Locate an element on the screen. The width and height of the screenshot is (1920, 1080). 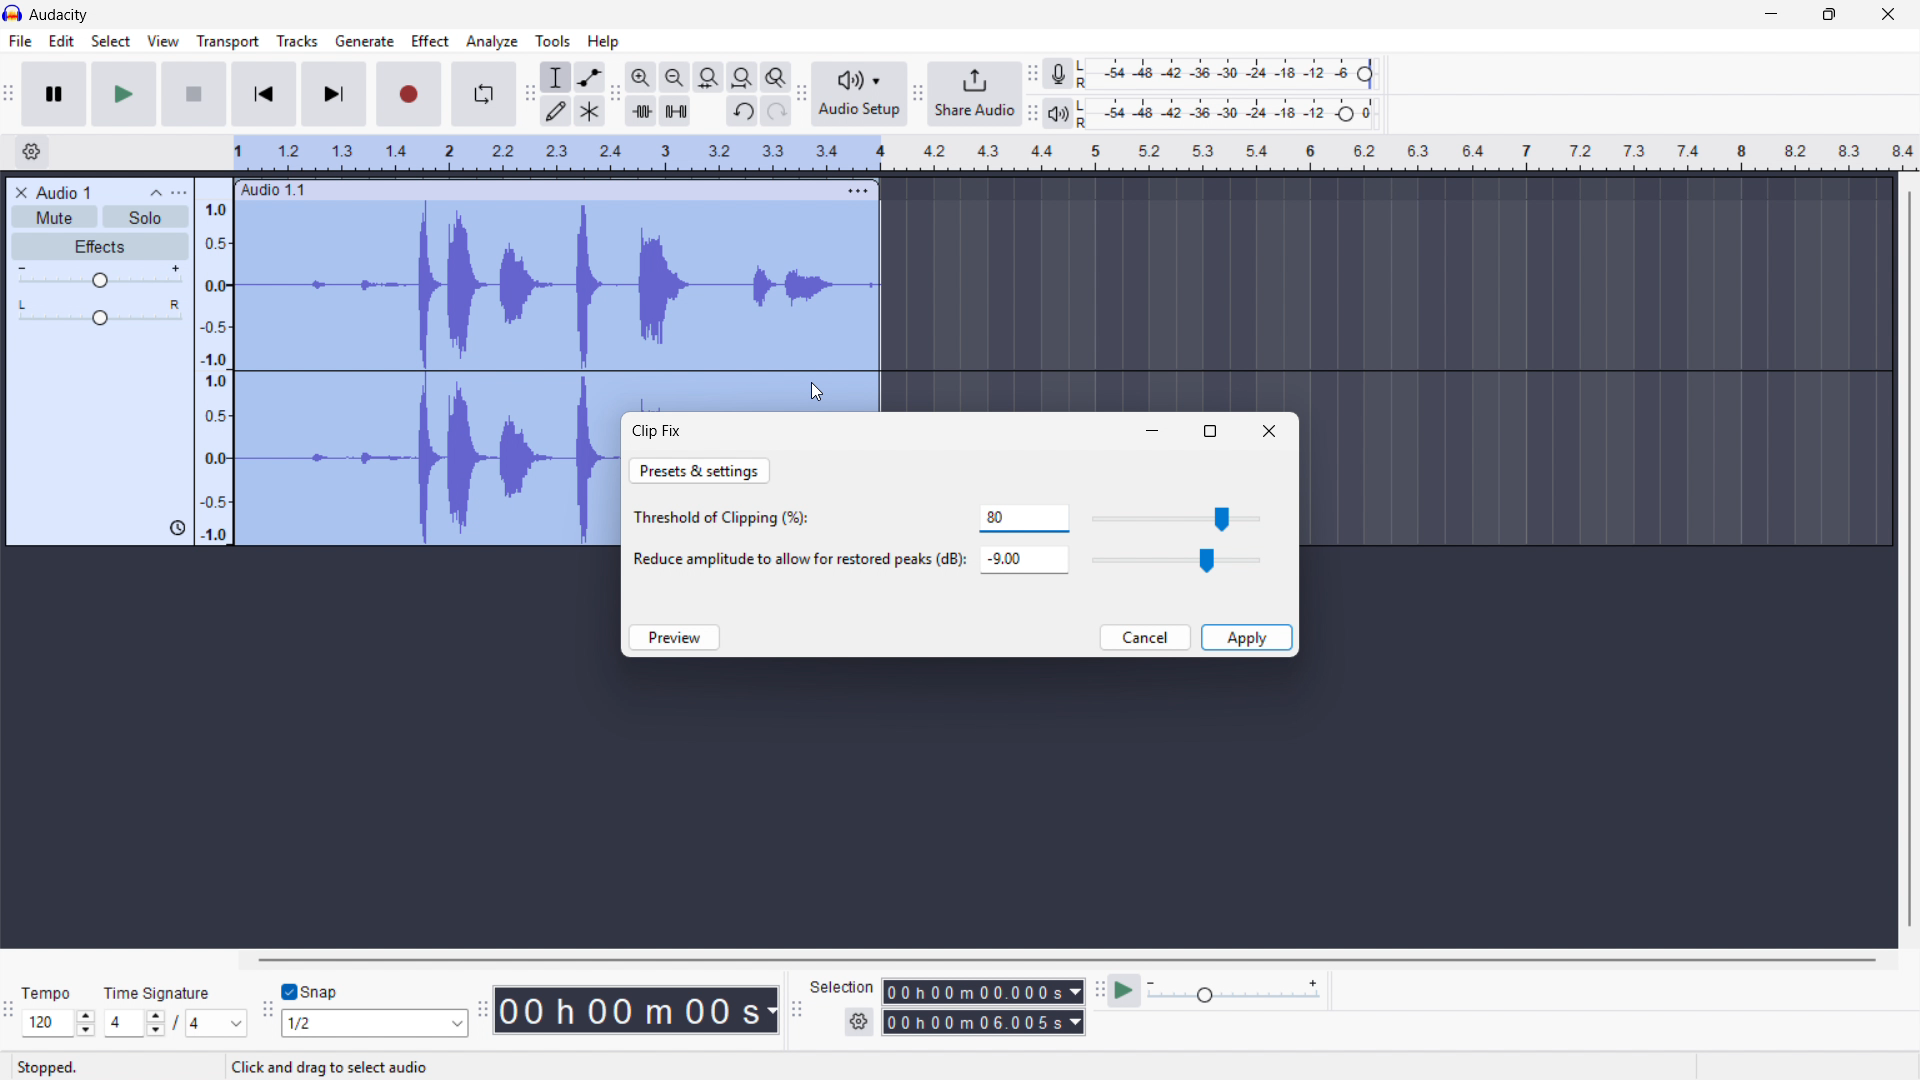
Timeline is located at coordinates (1076, 153).